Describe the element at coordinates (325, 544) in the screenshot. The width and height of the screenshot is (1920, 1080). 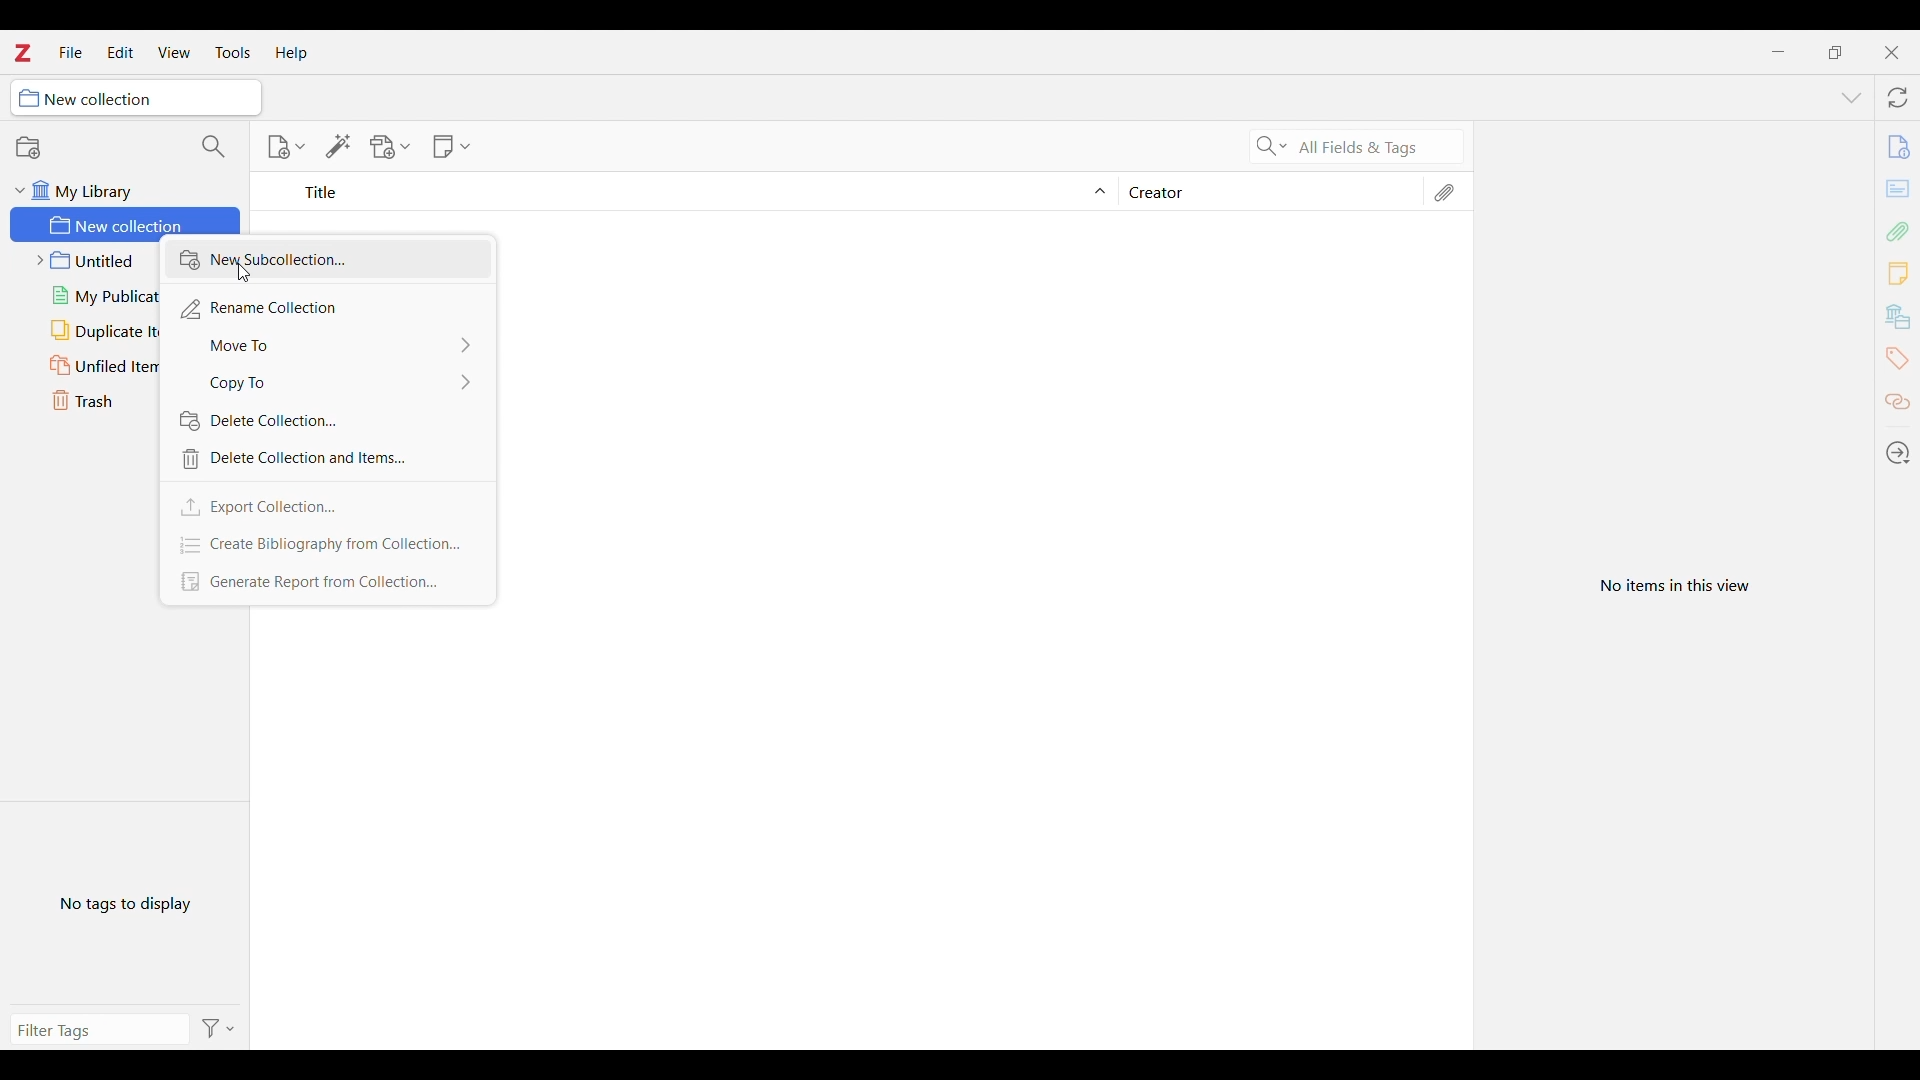
I see `Create bibliography from collection` at that location.